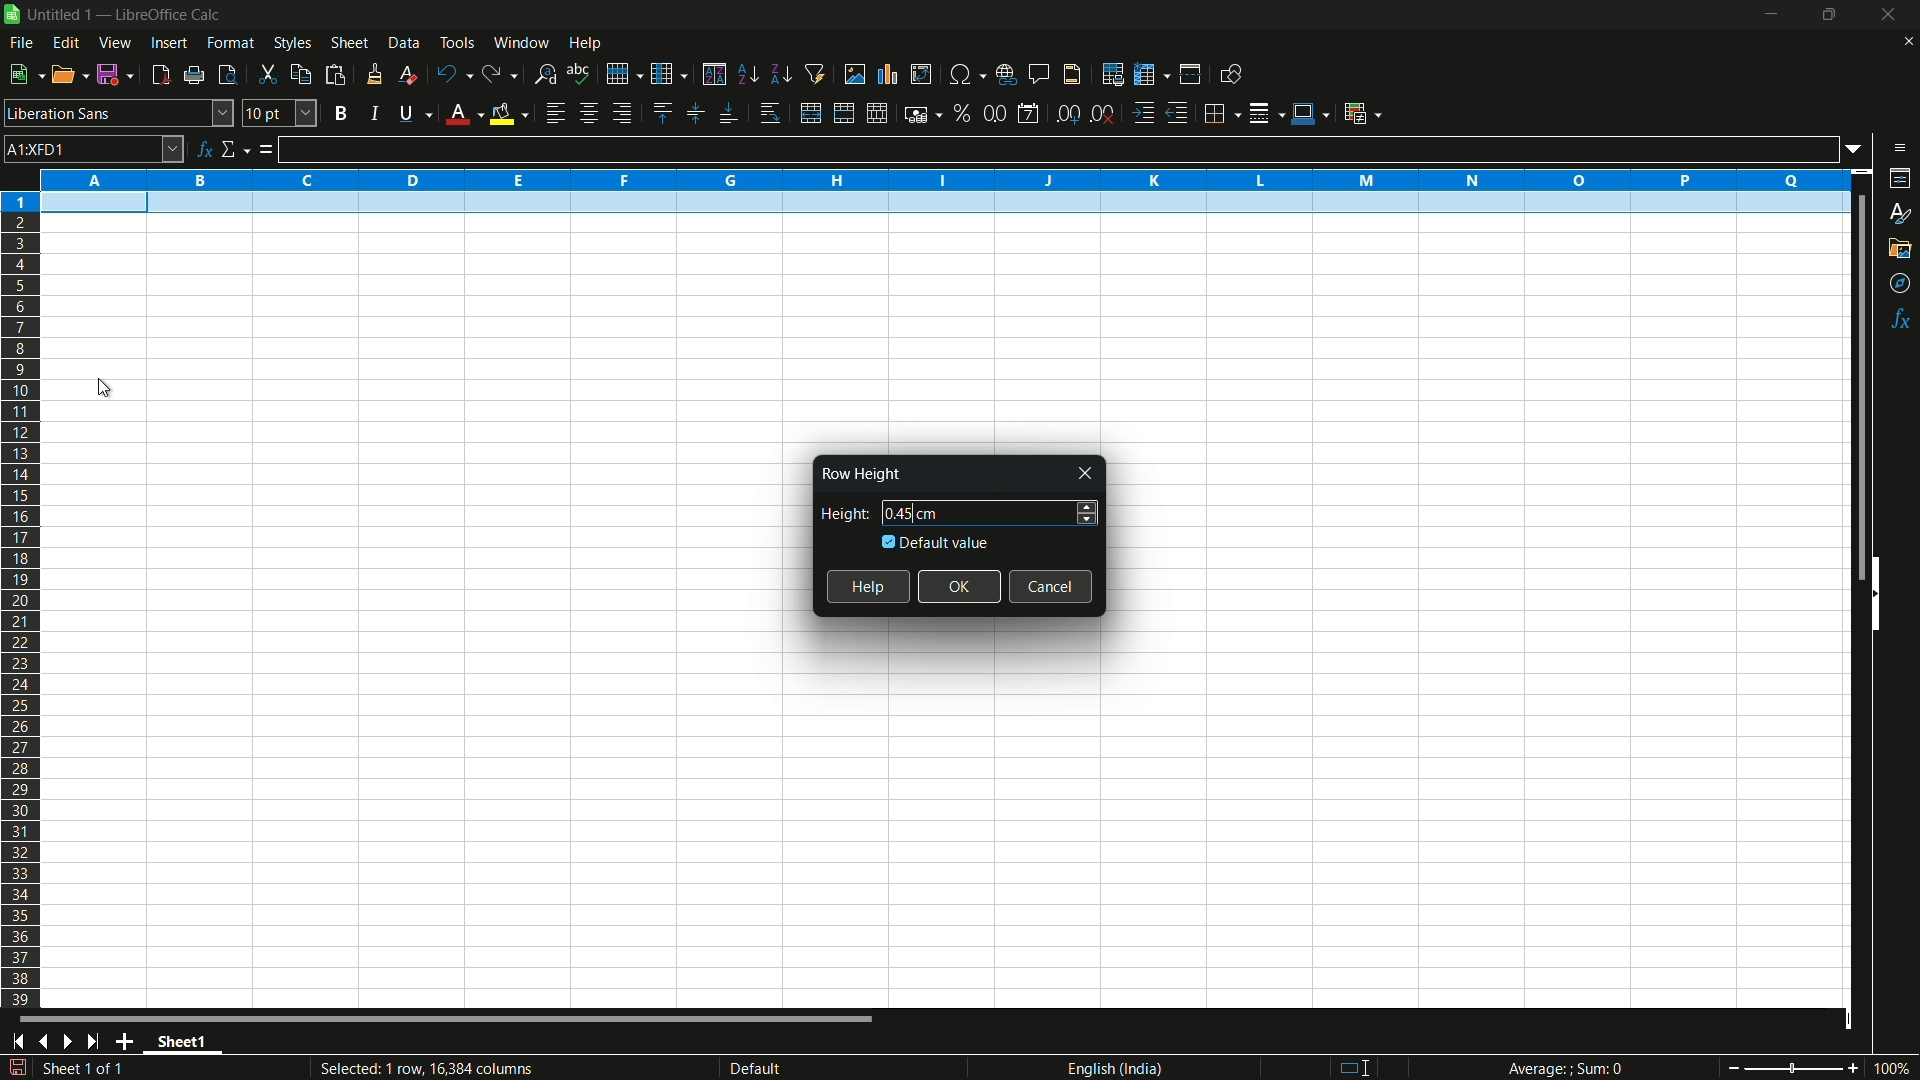 The height and width of the screenshot is (1080, 1920). What do you see at coordinates (923, 114) in the screenshot?
I see `format as currency` at bounding box center [923, 114].